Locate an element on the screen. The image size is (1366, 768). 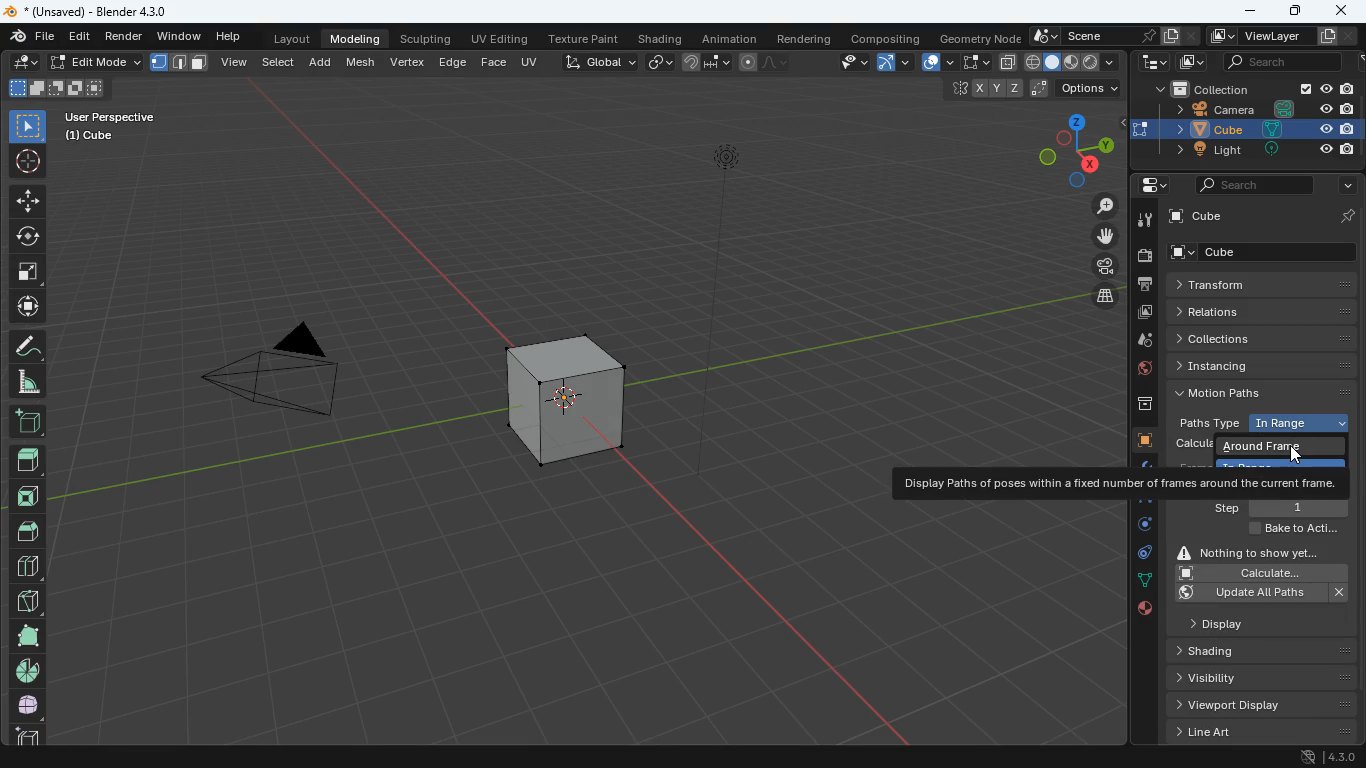
dimensions is located at coordinates (1024, 89).